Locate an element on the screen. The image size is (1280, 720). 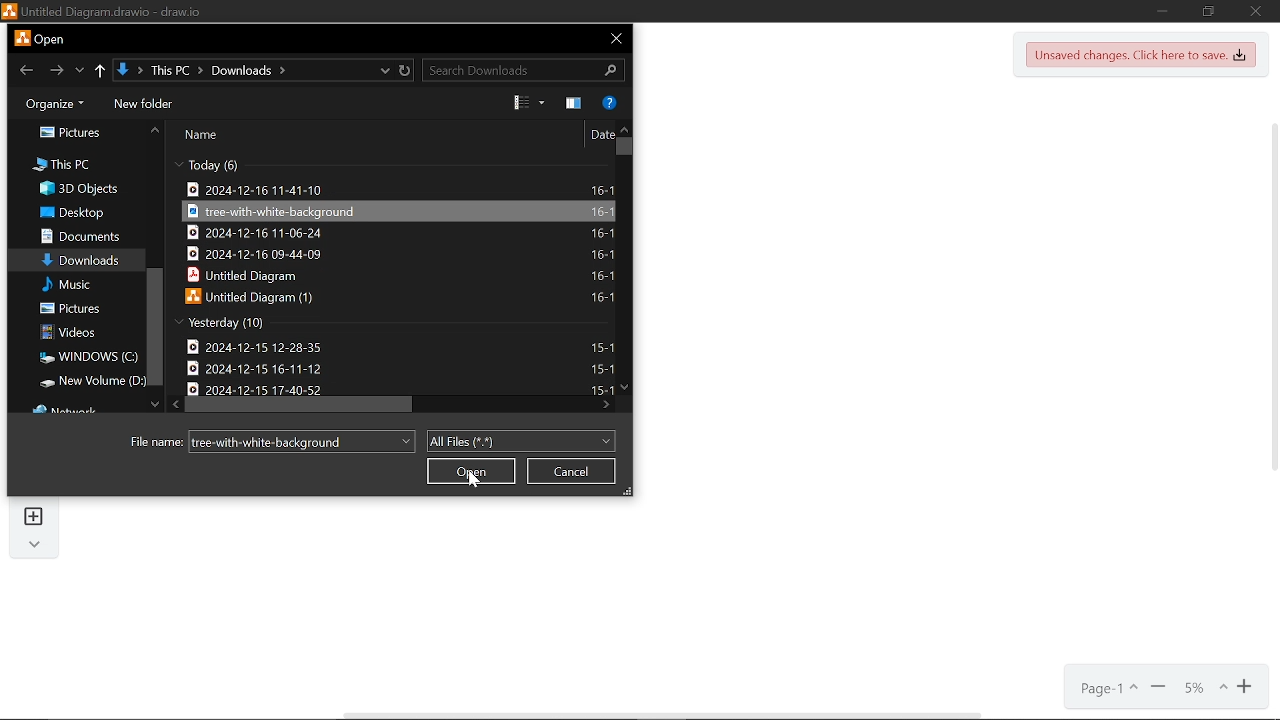
move right is located at coordinates (603, 406).